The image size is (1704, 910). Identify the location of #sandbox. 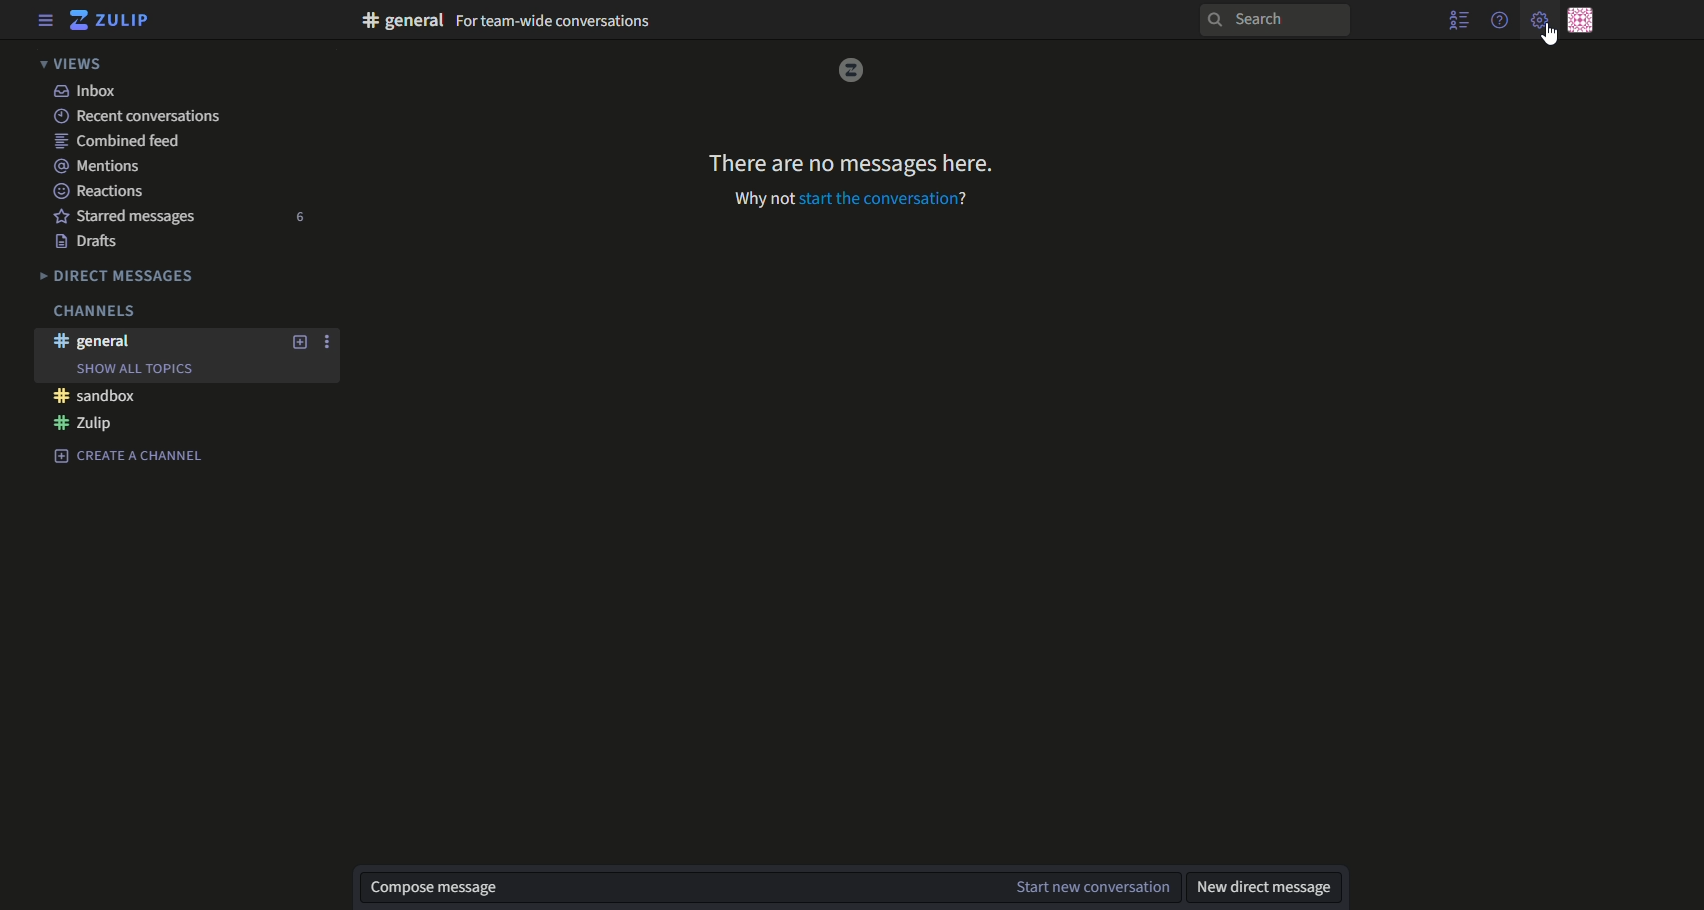
(97, 396).